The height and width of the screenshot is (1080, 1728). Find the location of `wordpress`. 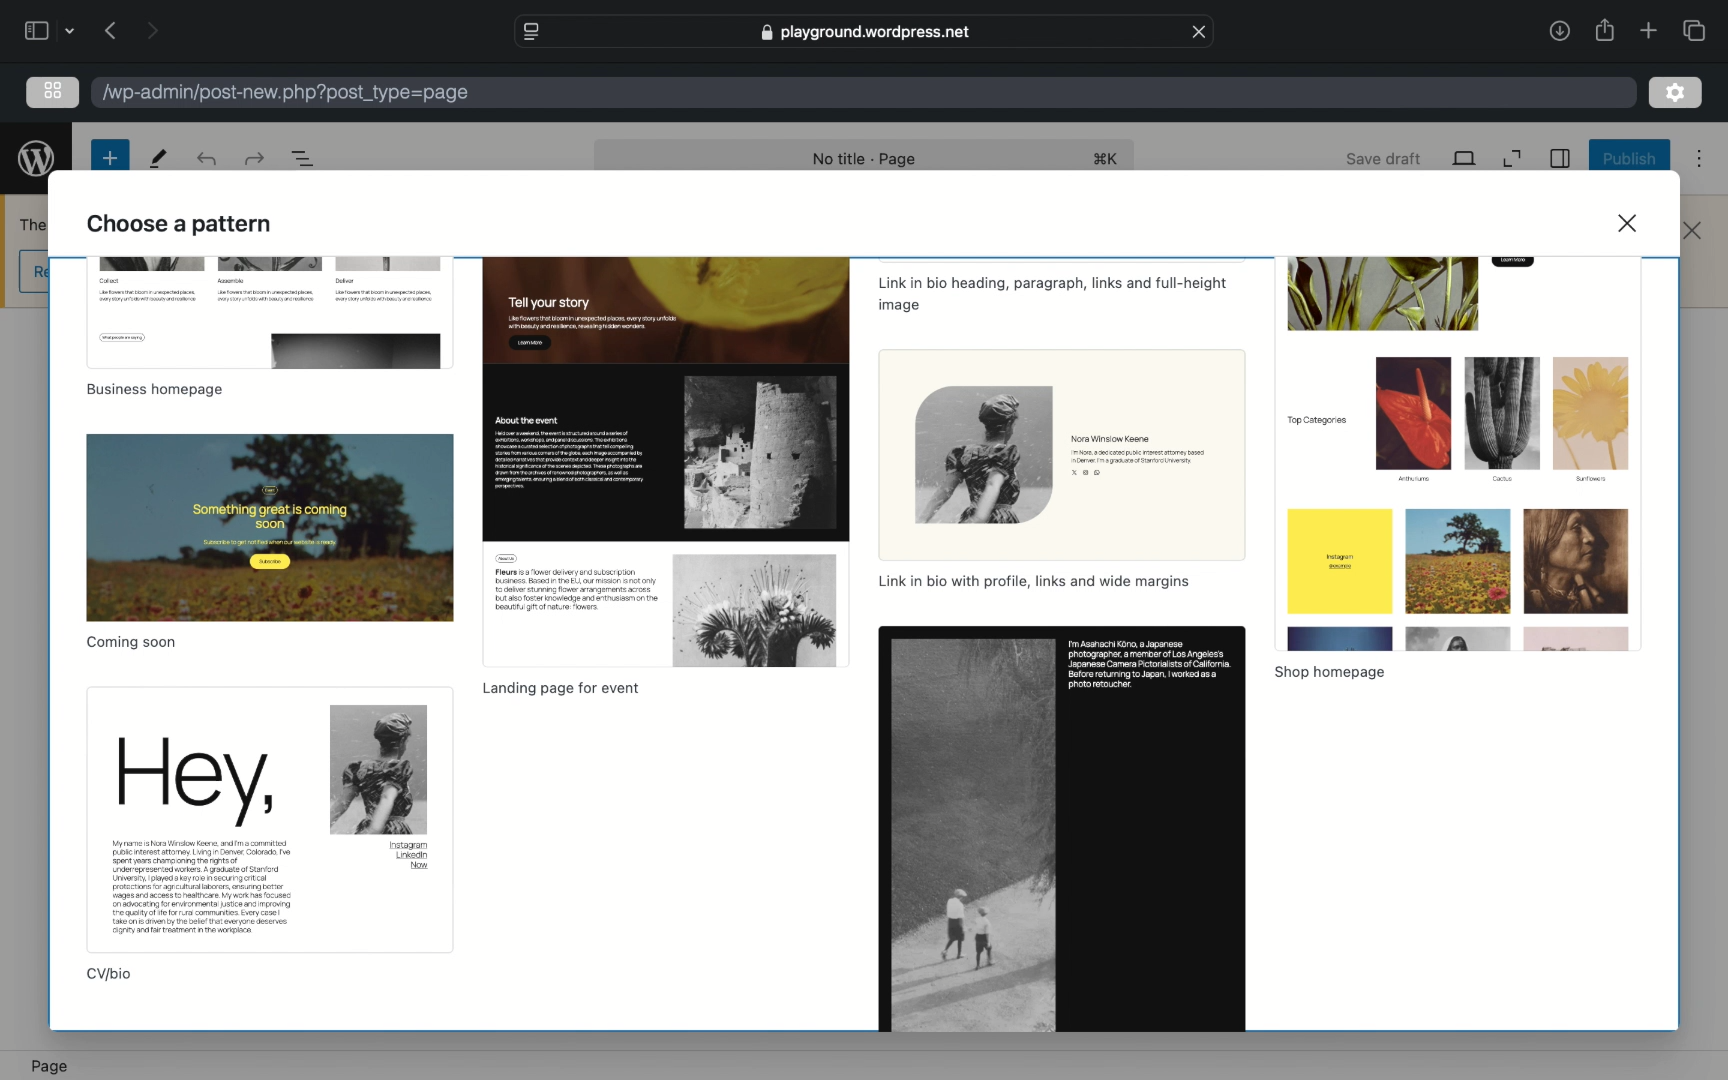

wordpress is located at coordinates (36, 159).